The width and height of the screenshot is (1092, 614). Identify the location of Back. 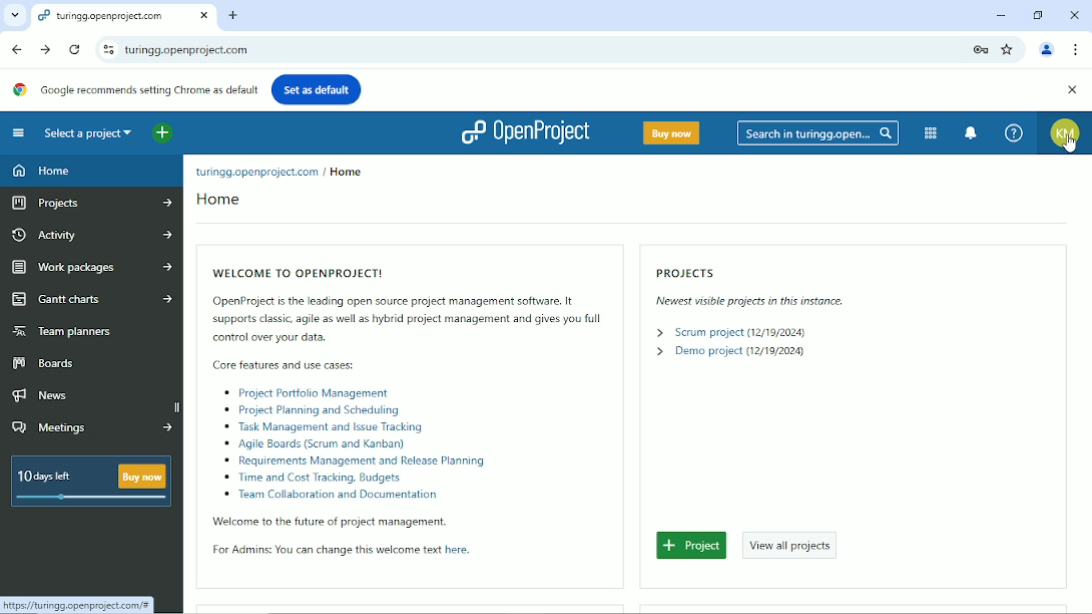
(17, 48).